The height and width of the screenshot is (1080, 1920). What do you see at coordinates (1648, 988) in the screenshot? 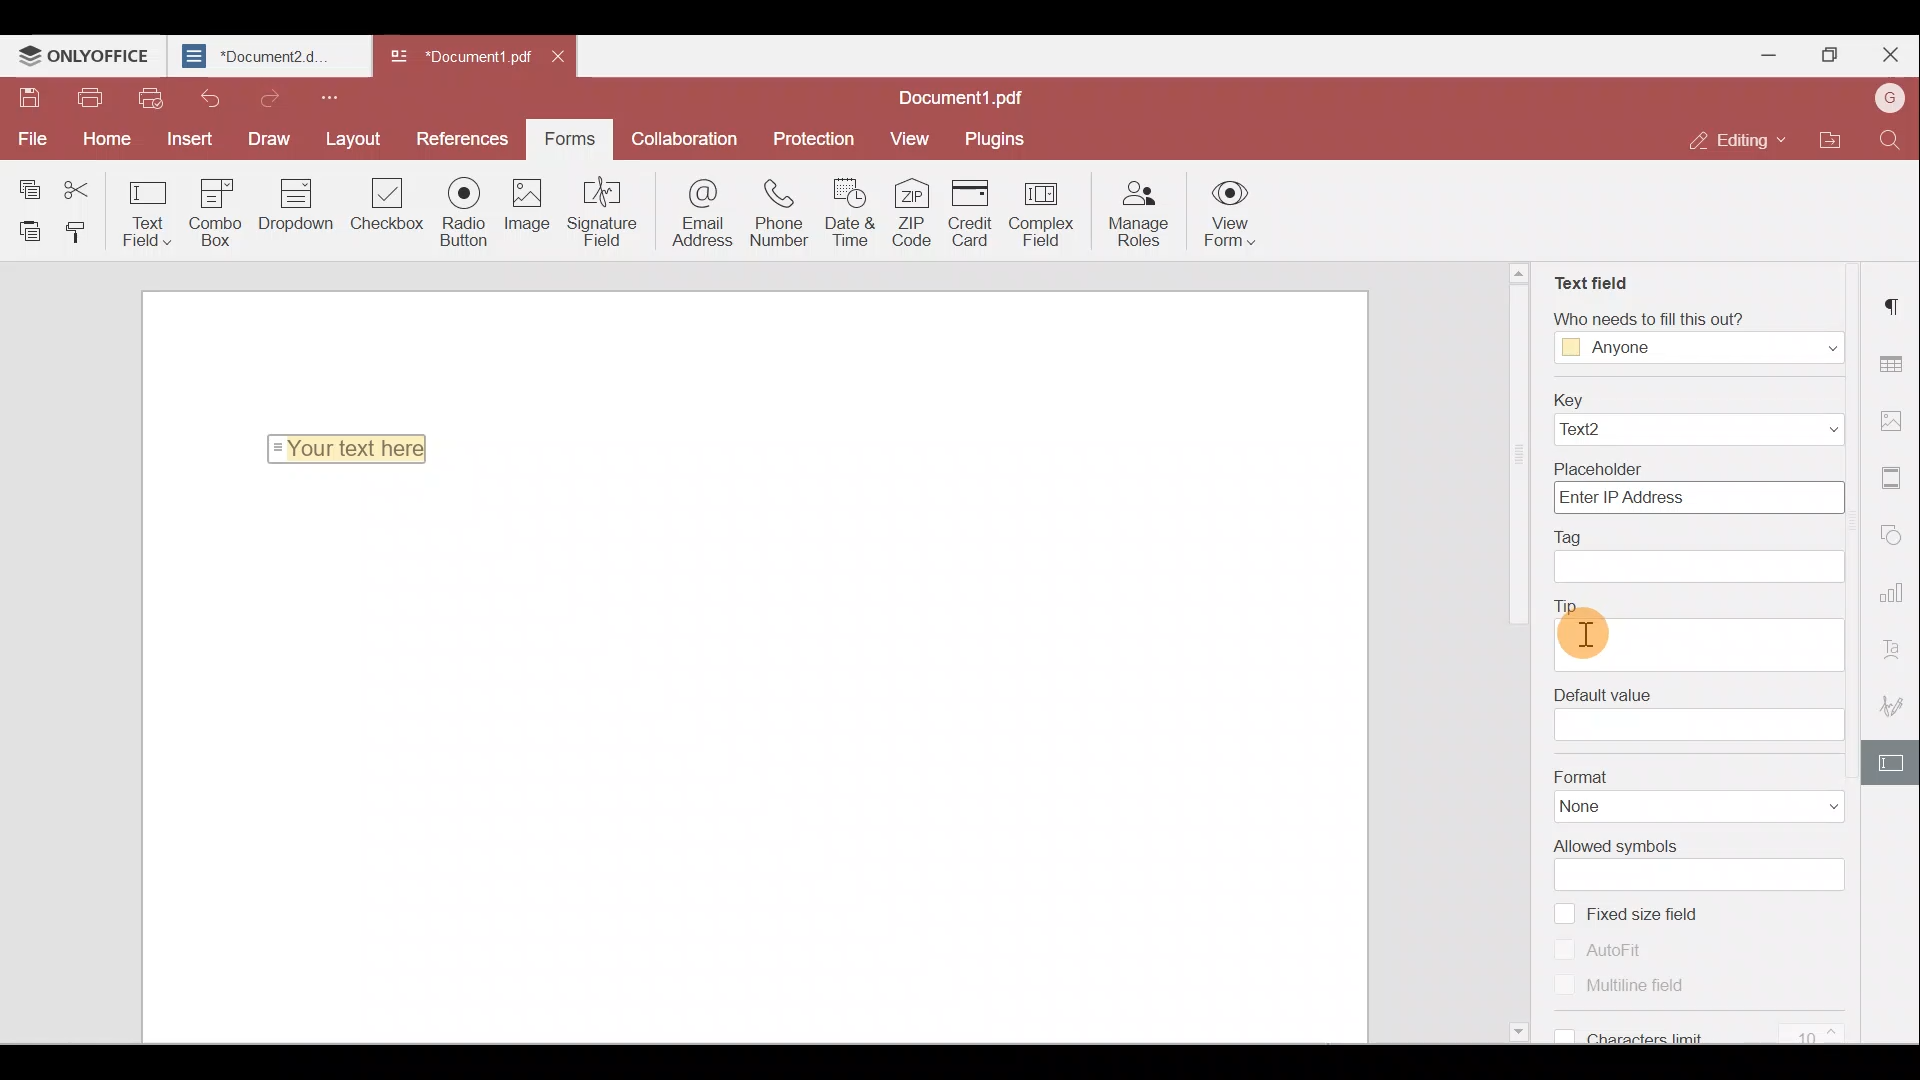
I see `Multiline field` at bounding box center [1648, 988].